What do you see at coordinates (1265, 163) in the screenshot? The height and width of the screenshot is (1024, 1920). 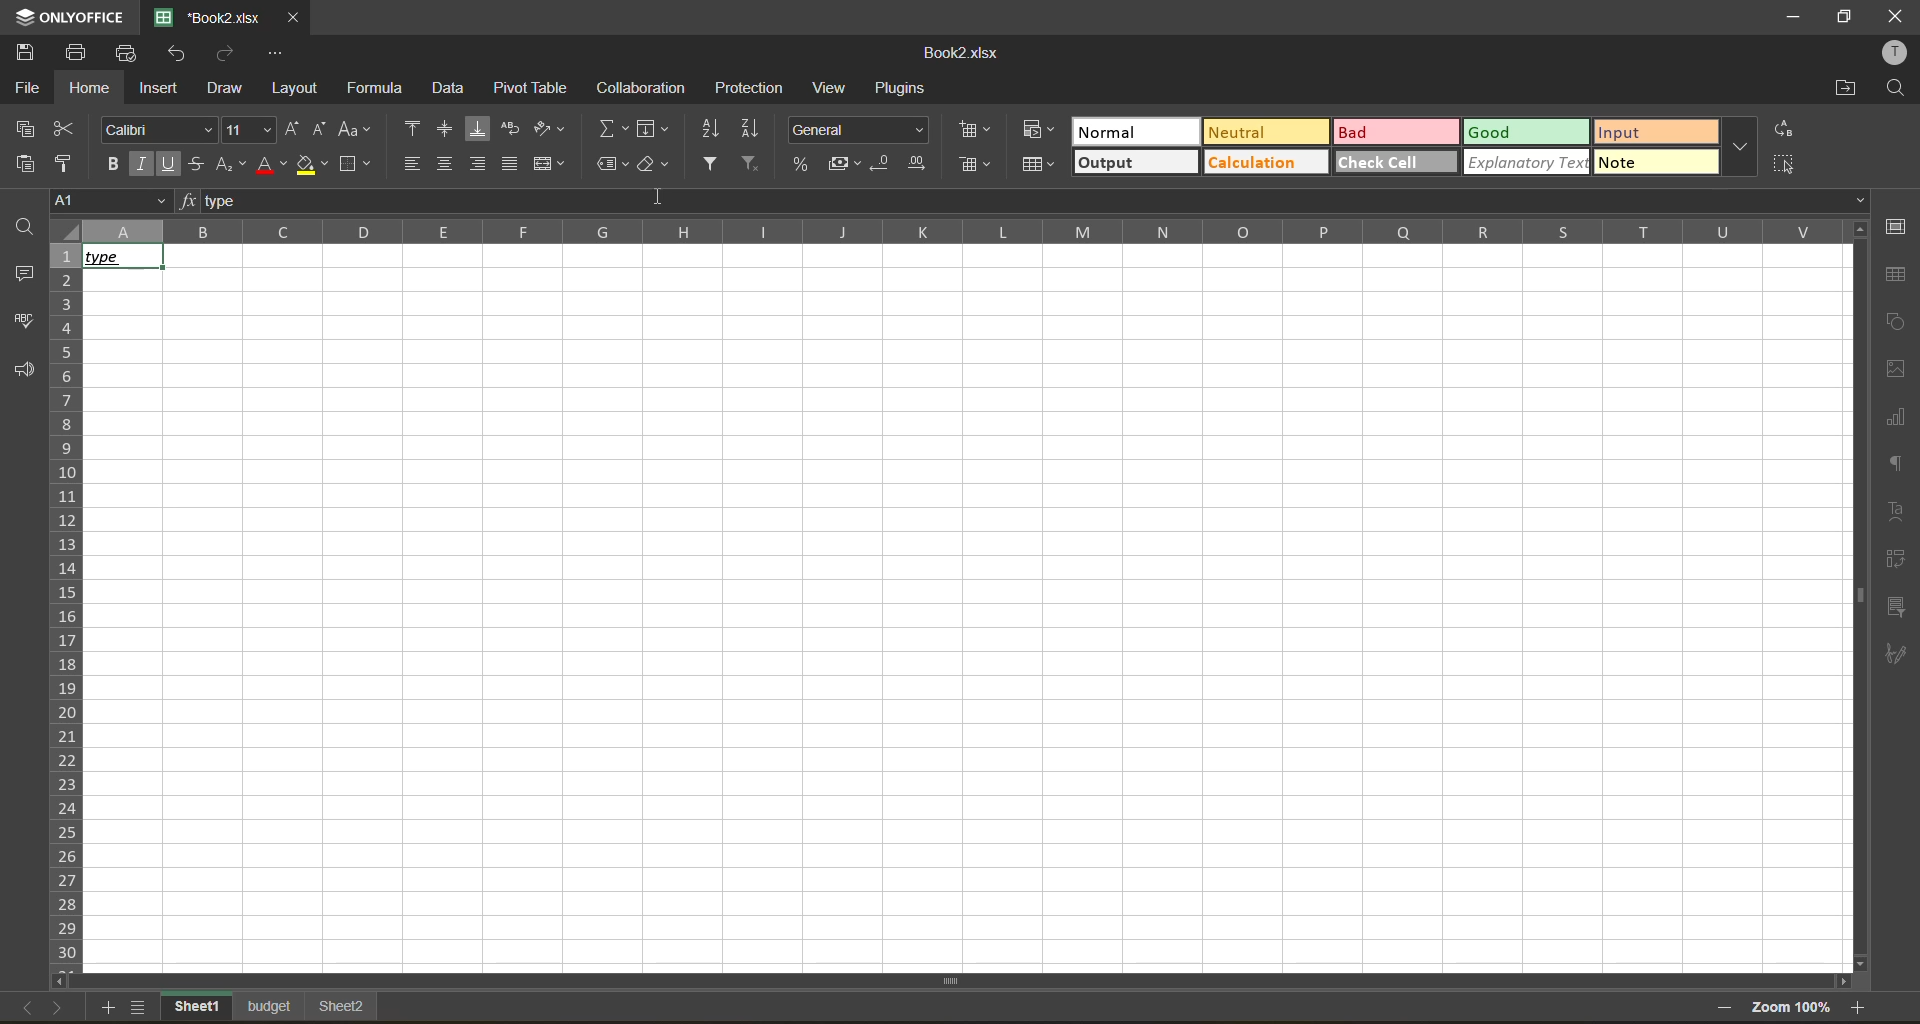 I see `calculation` at bounding box center [1265, 163].